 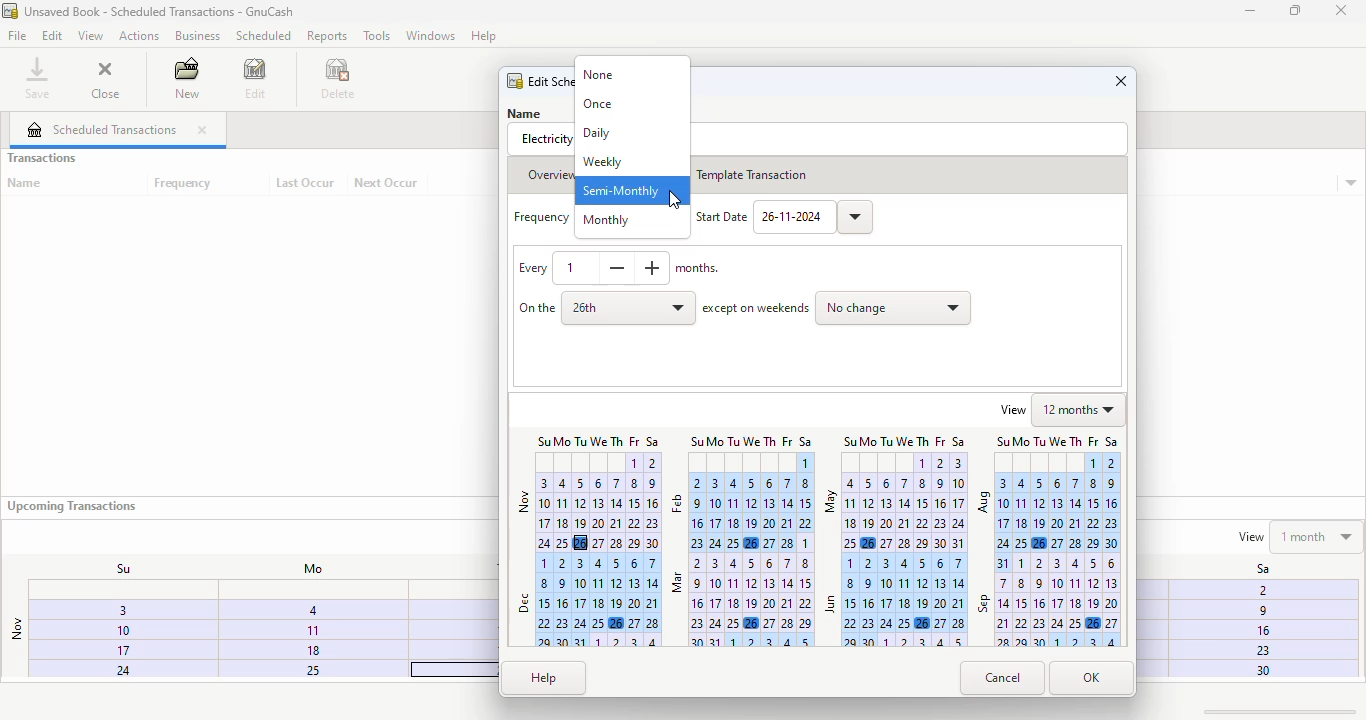 What do you see at coordinates (16, 629) in the screenshot?
I see `nov` at bounding box center [16, 629].